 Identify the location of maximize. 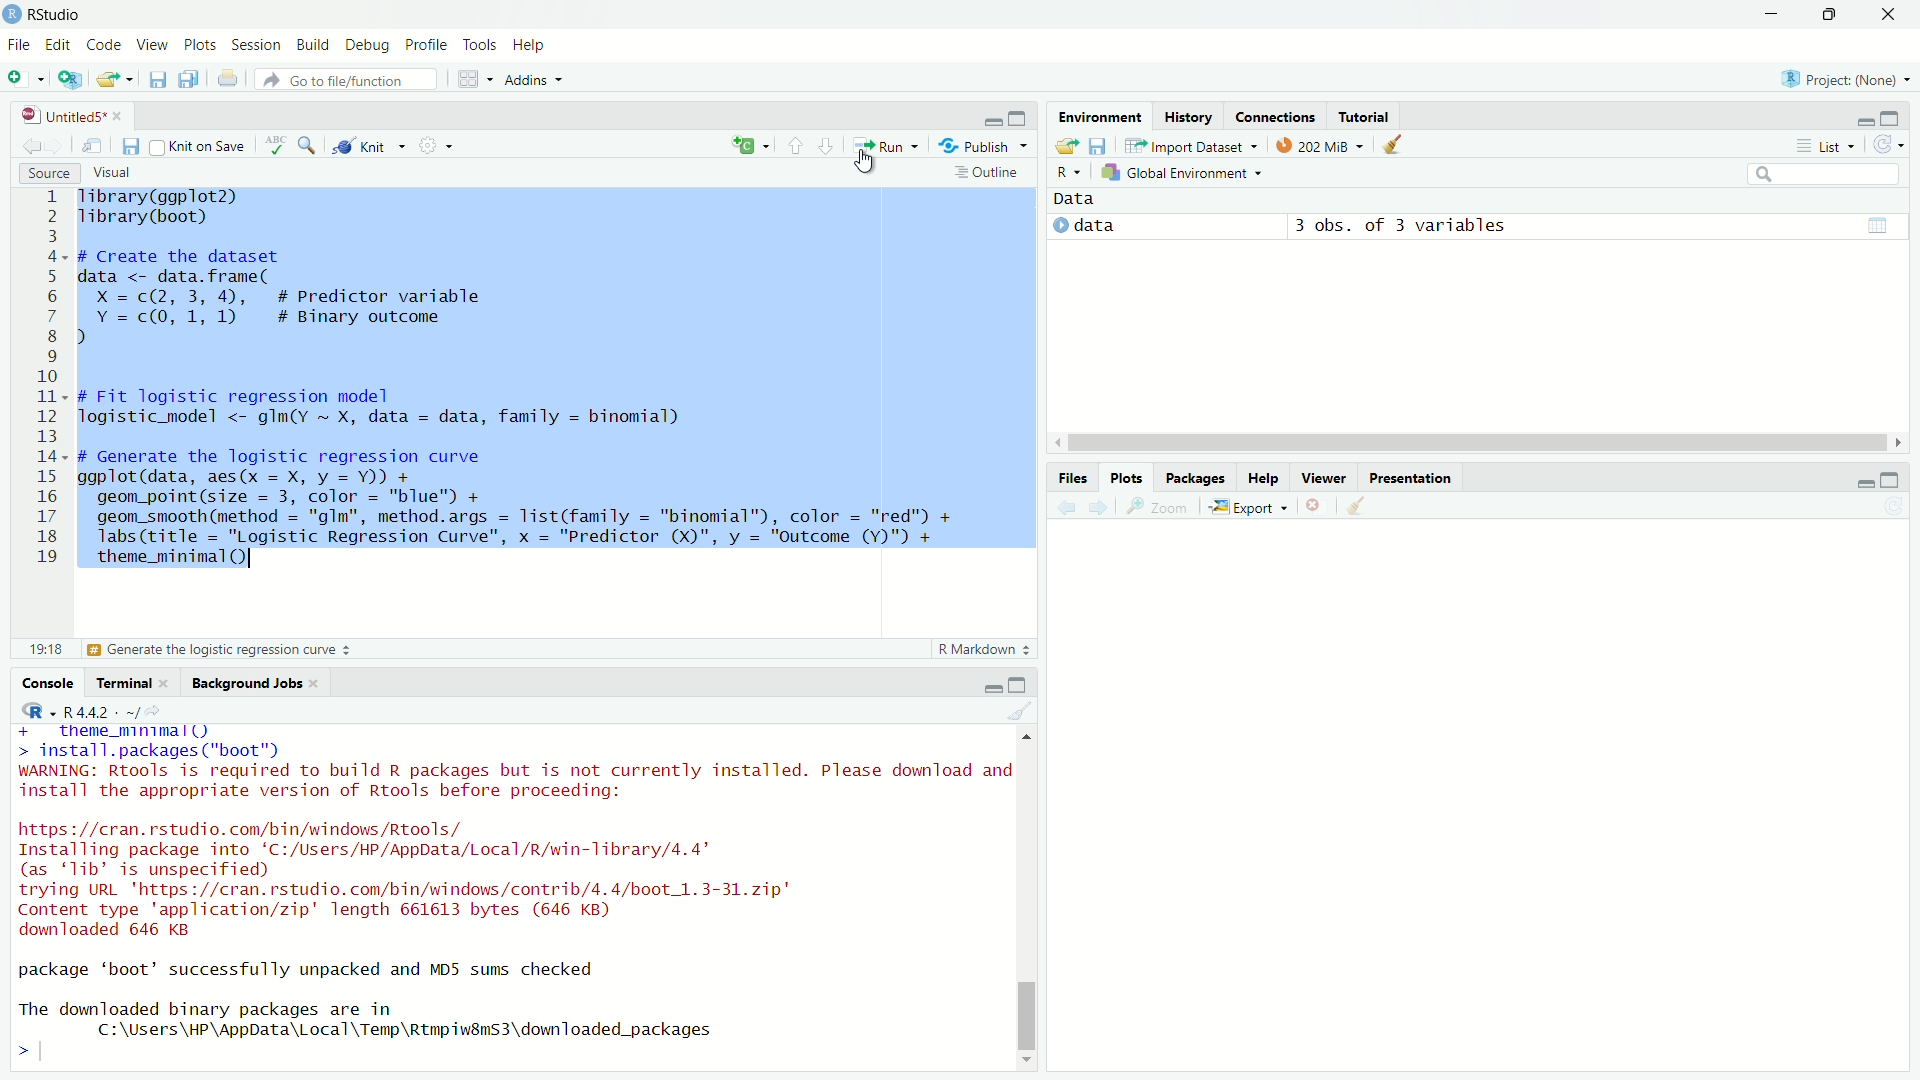
(1890, 480).